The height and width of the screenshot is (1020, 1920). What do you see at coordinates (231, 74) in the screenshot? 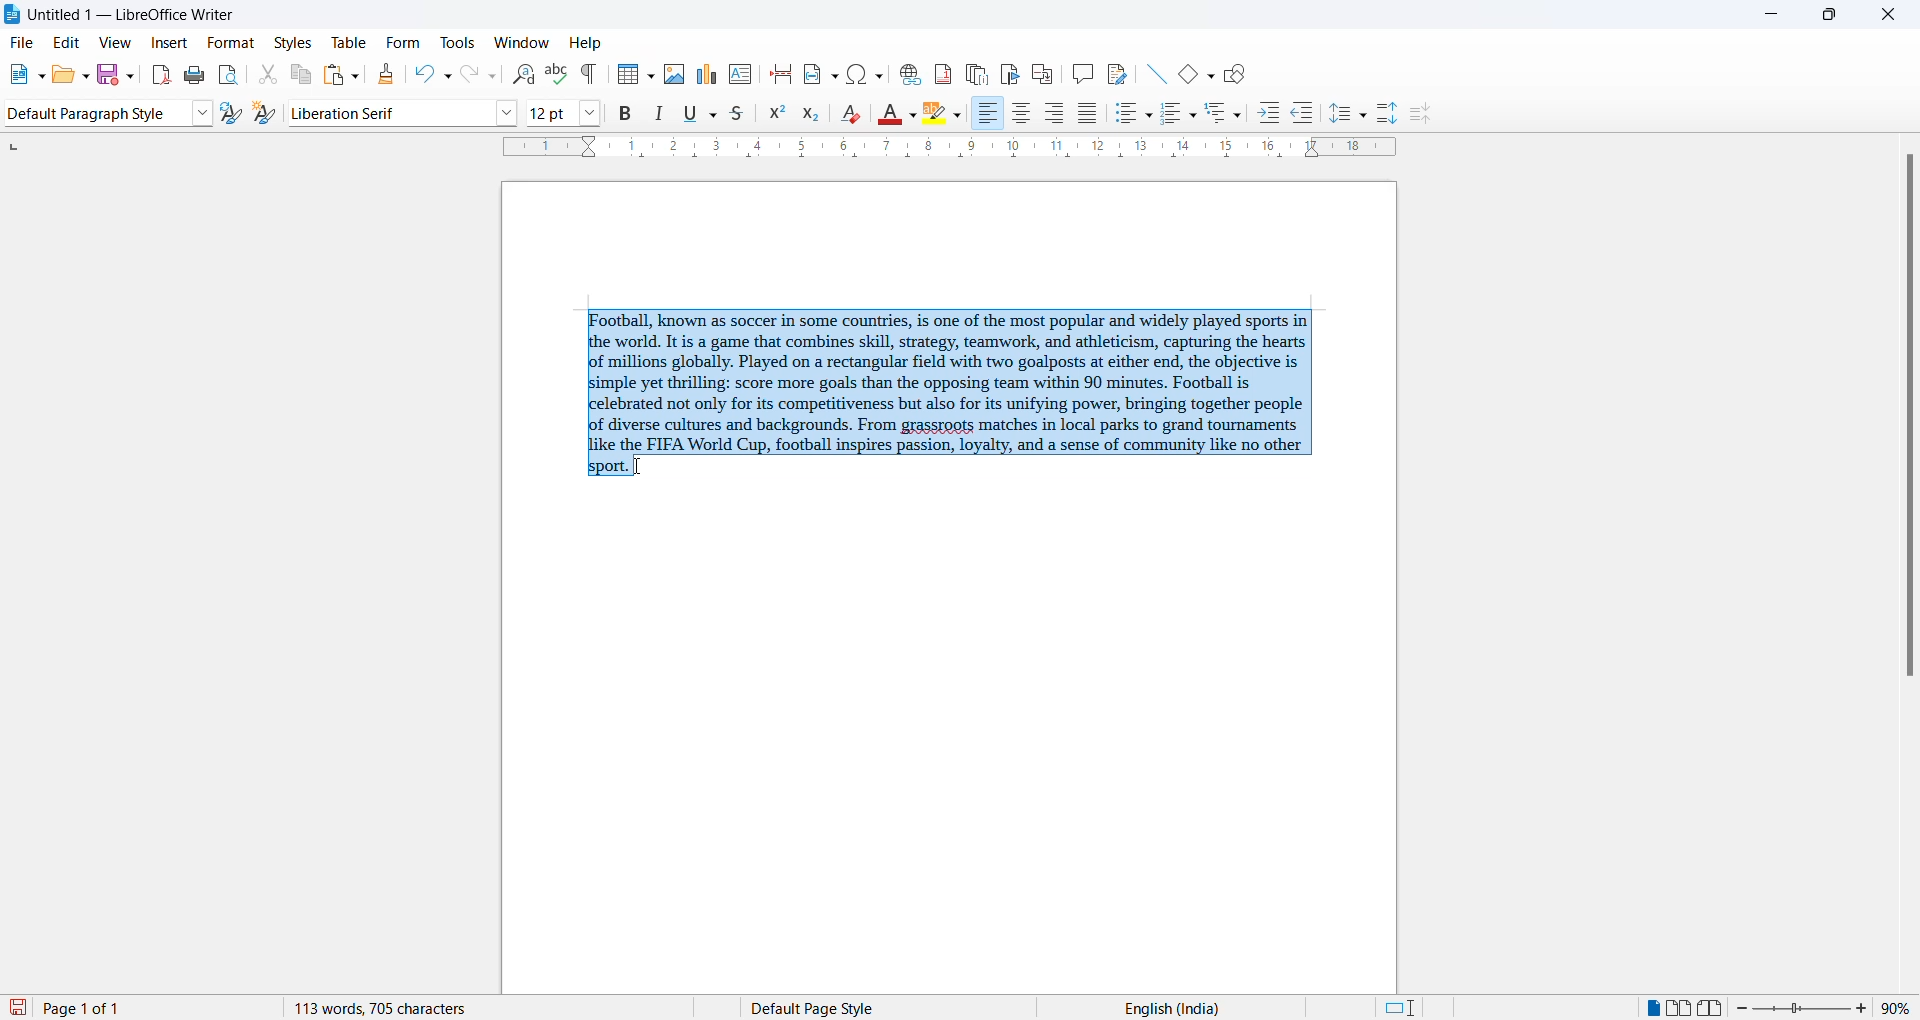
I see `print preview` at bounding box center [231, 74].